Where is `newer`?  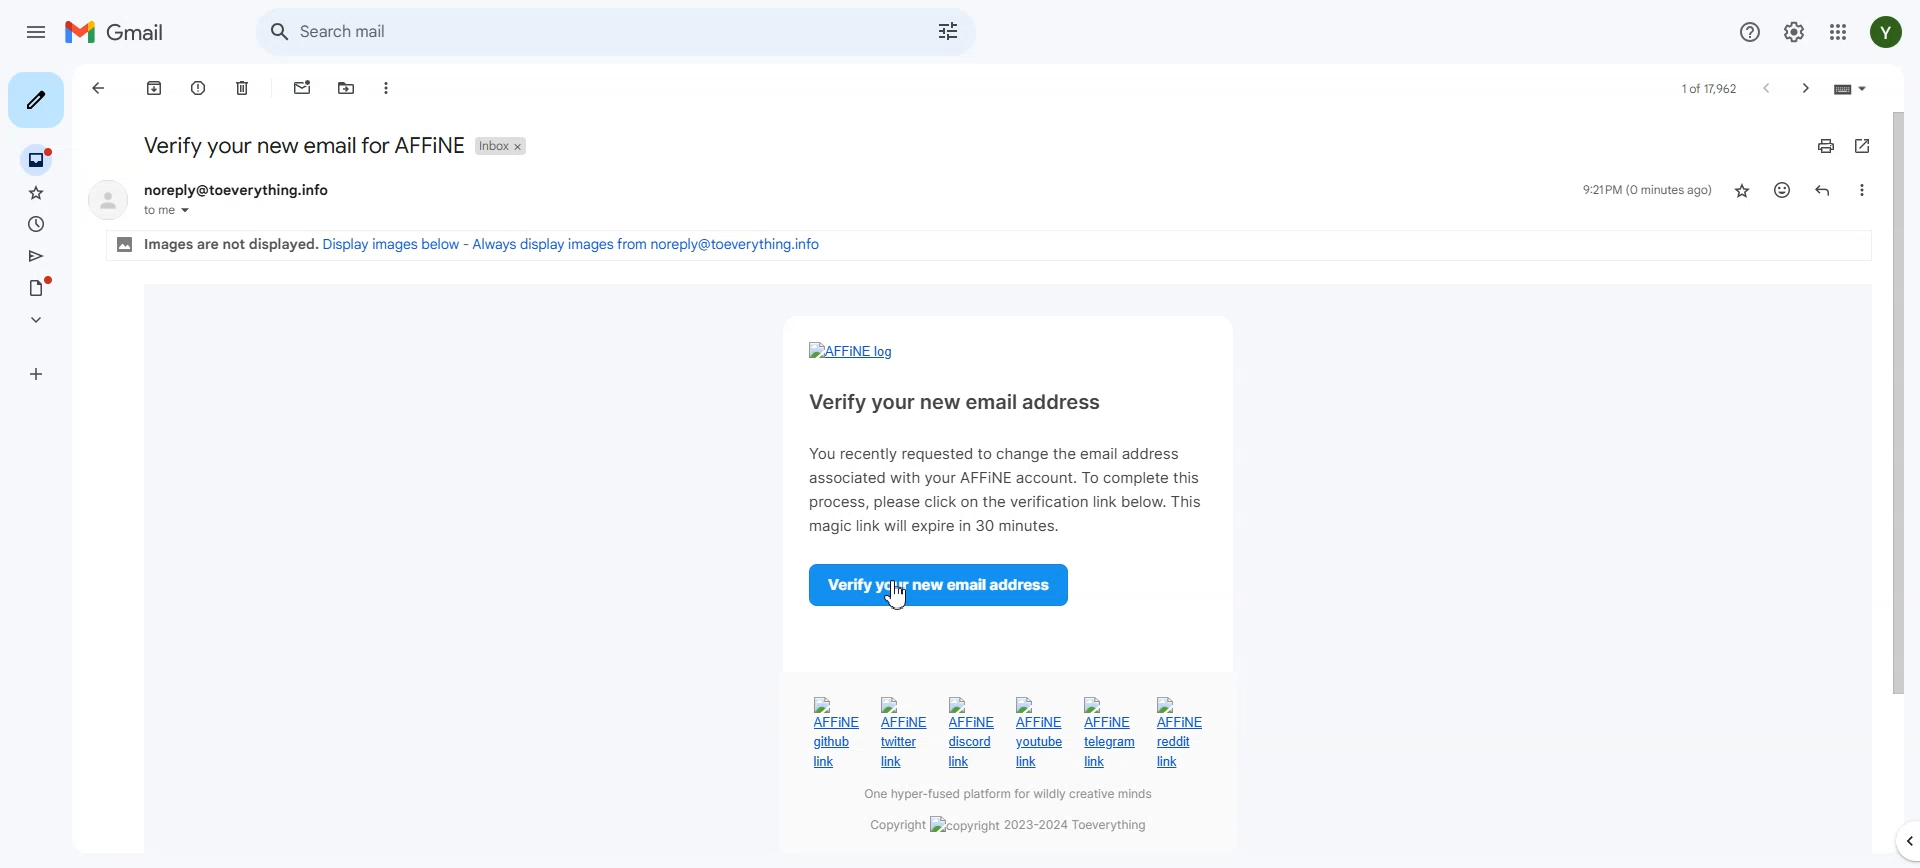 newer is located at coordinates (1775, 89).